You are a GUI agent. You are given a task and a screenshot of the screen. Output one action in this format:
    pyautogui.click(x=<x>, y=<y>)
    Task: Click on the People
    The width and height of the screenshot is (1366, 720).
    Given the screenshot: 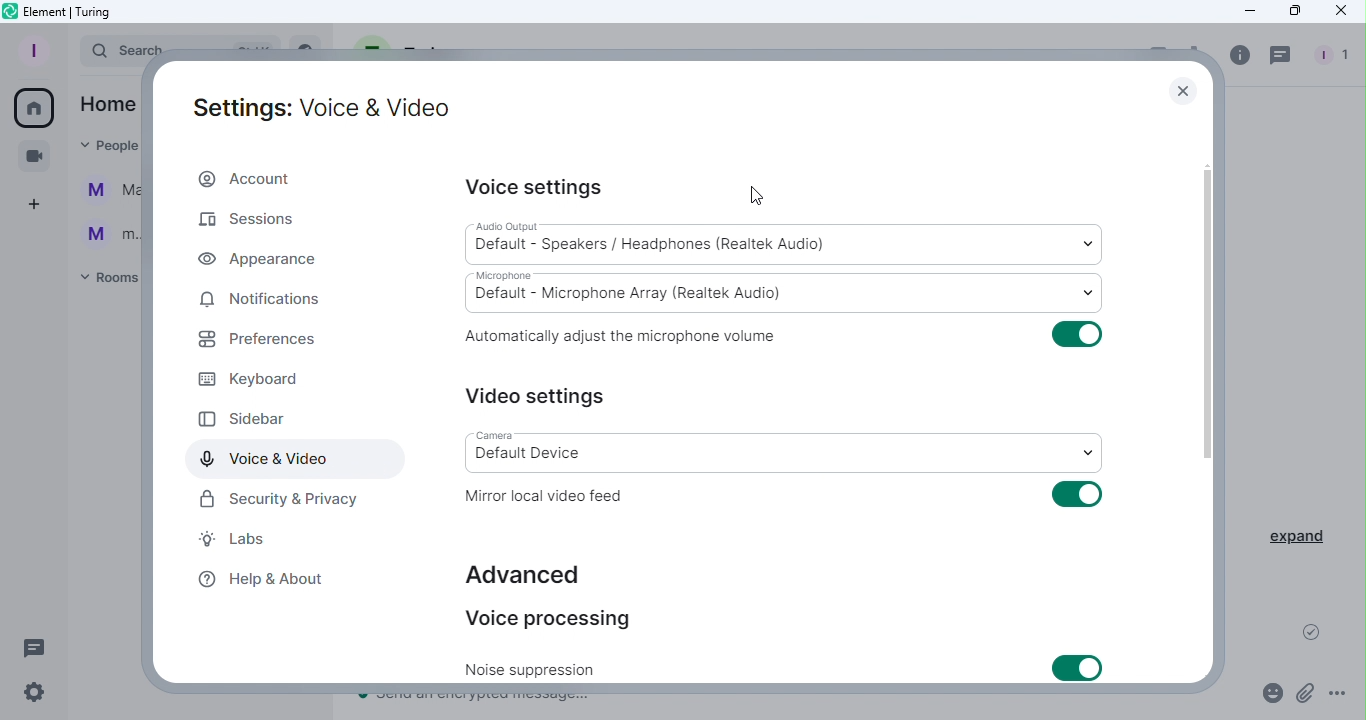 What is the action you would take?
    pyautogui.click(x=1335, y=56)
    